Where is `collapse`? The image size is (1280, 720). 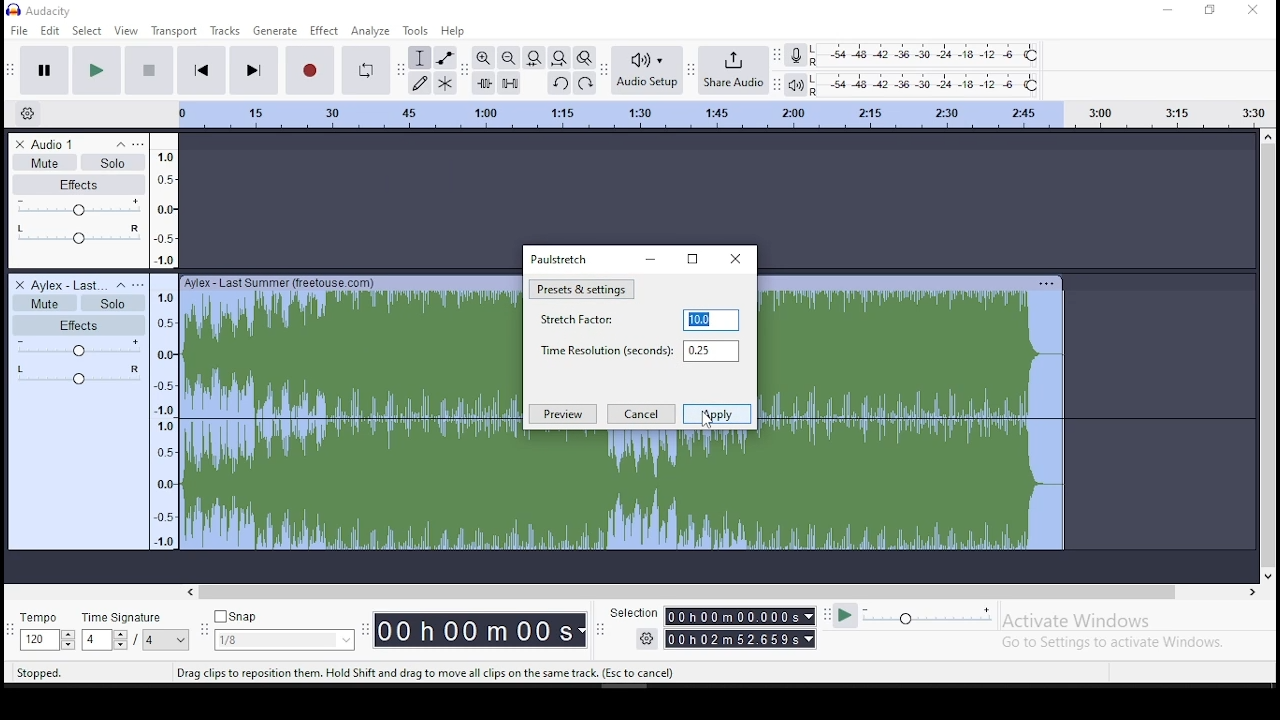
collapse is located at coordinates (121, 286).